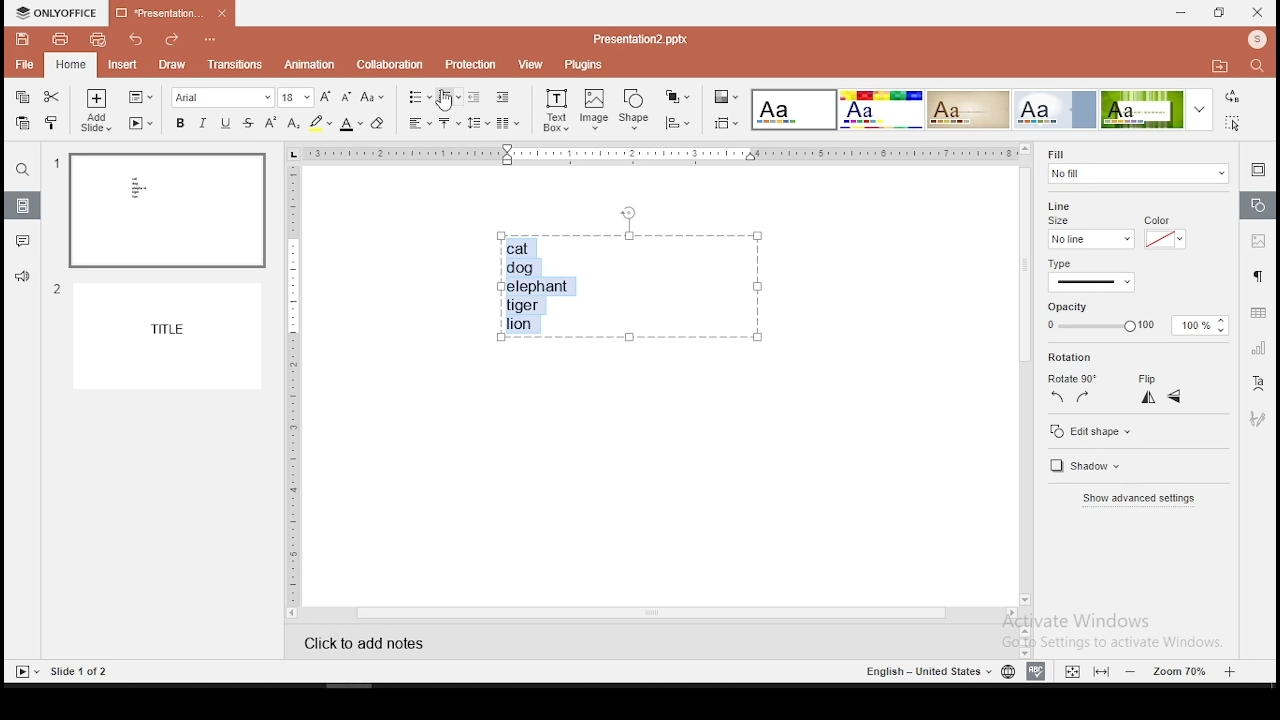 This screenshot has width=1280, height=720. I want to click on edit shape, so click(1098, 431).